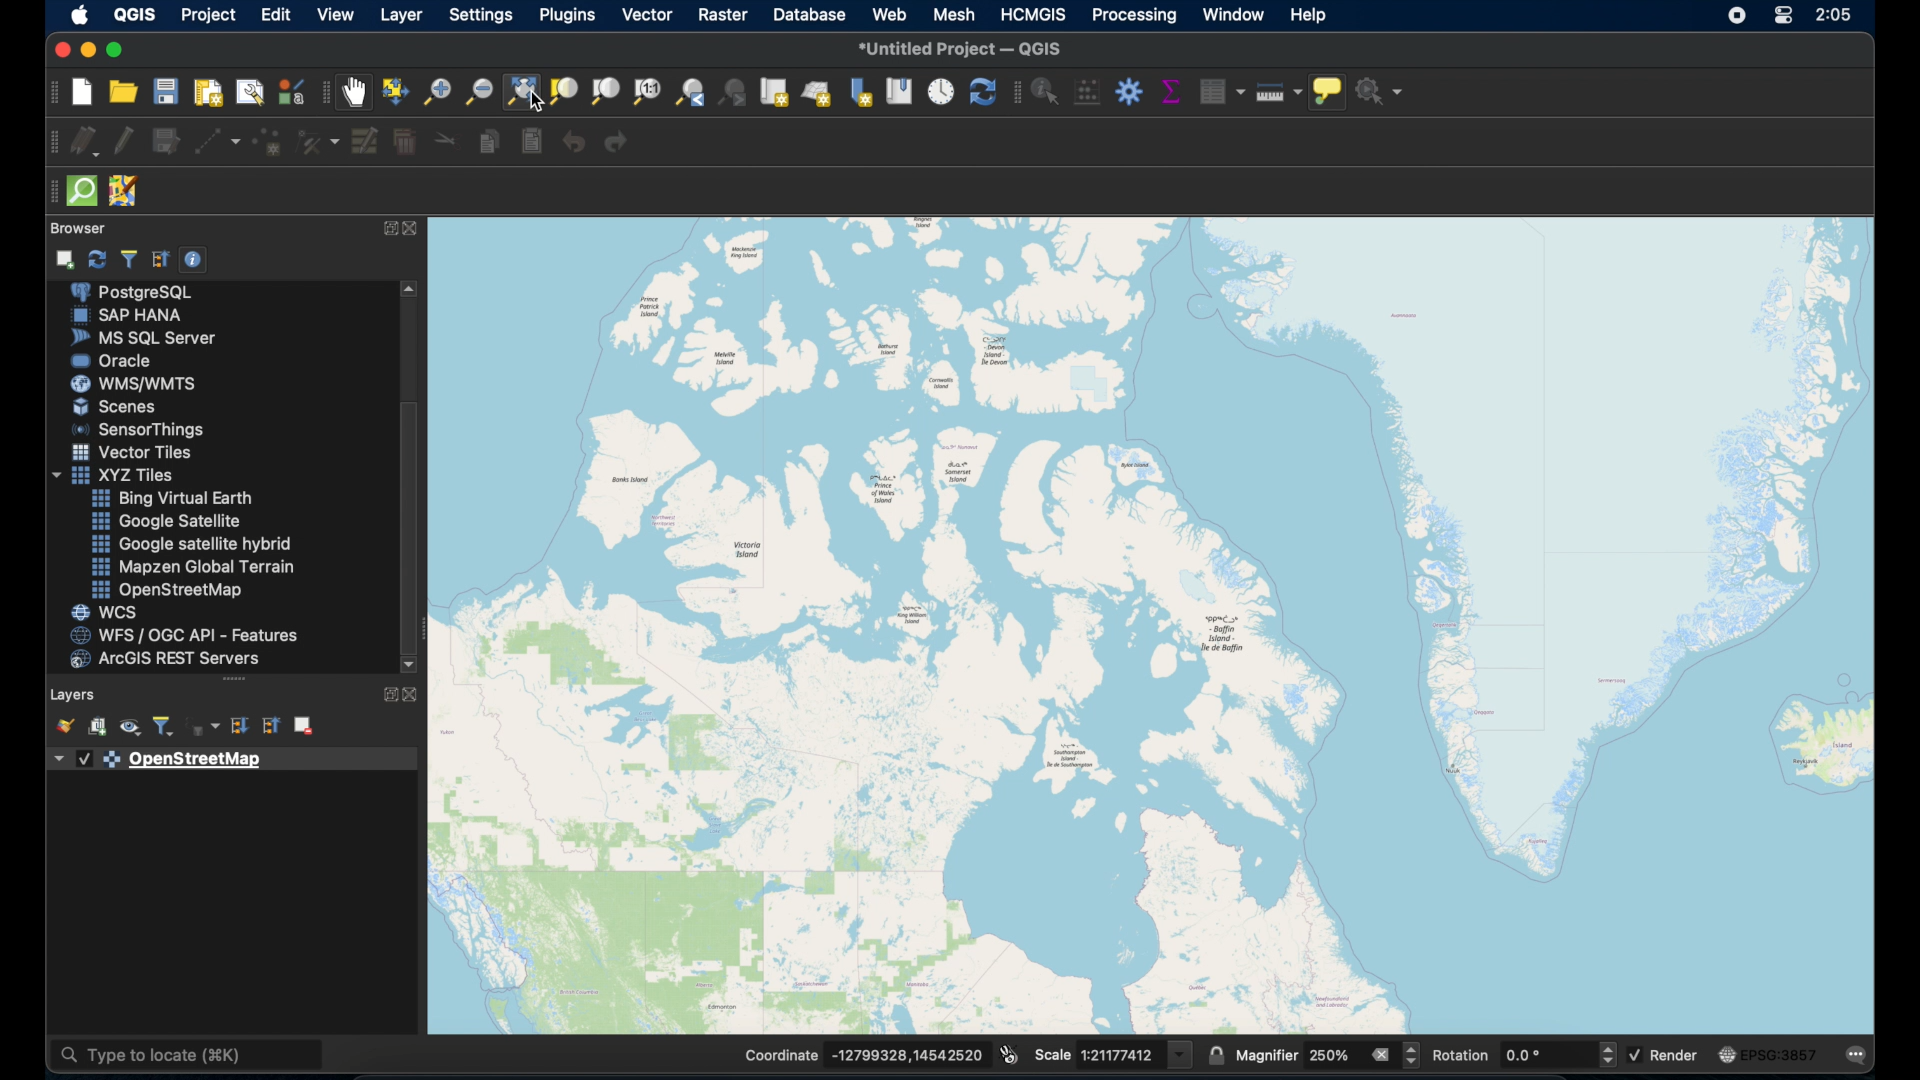  Describe the element at coordinates (394, 90) in the screenshot. I see `pan map to selection` at that location.